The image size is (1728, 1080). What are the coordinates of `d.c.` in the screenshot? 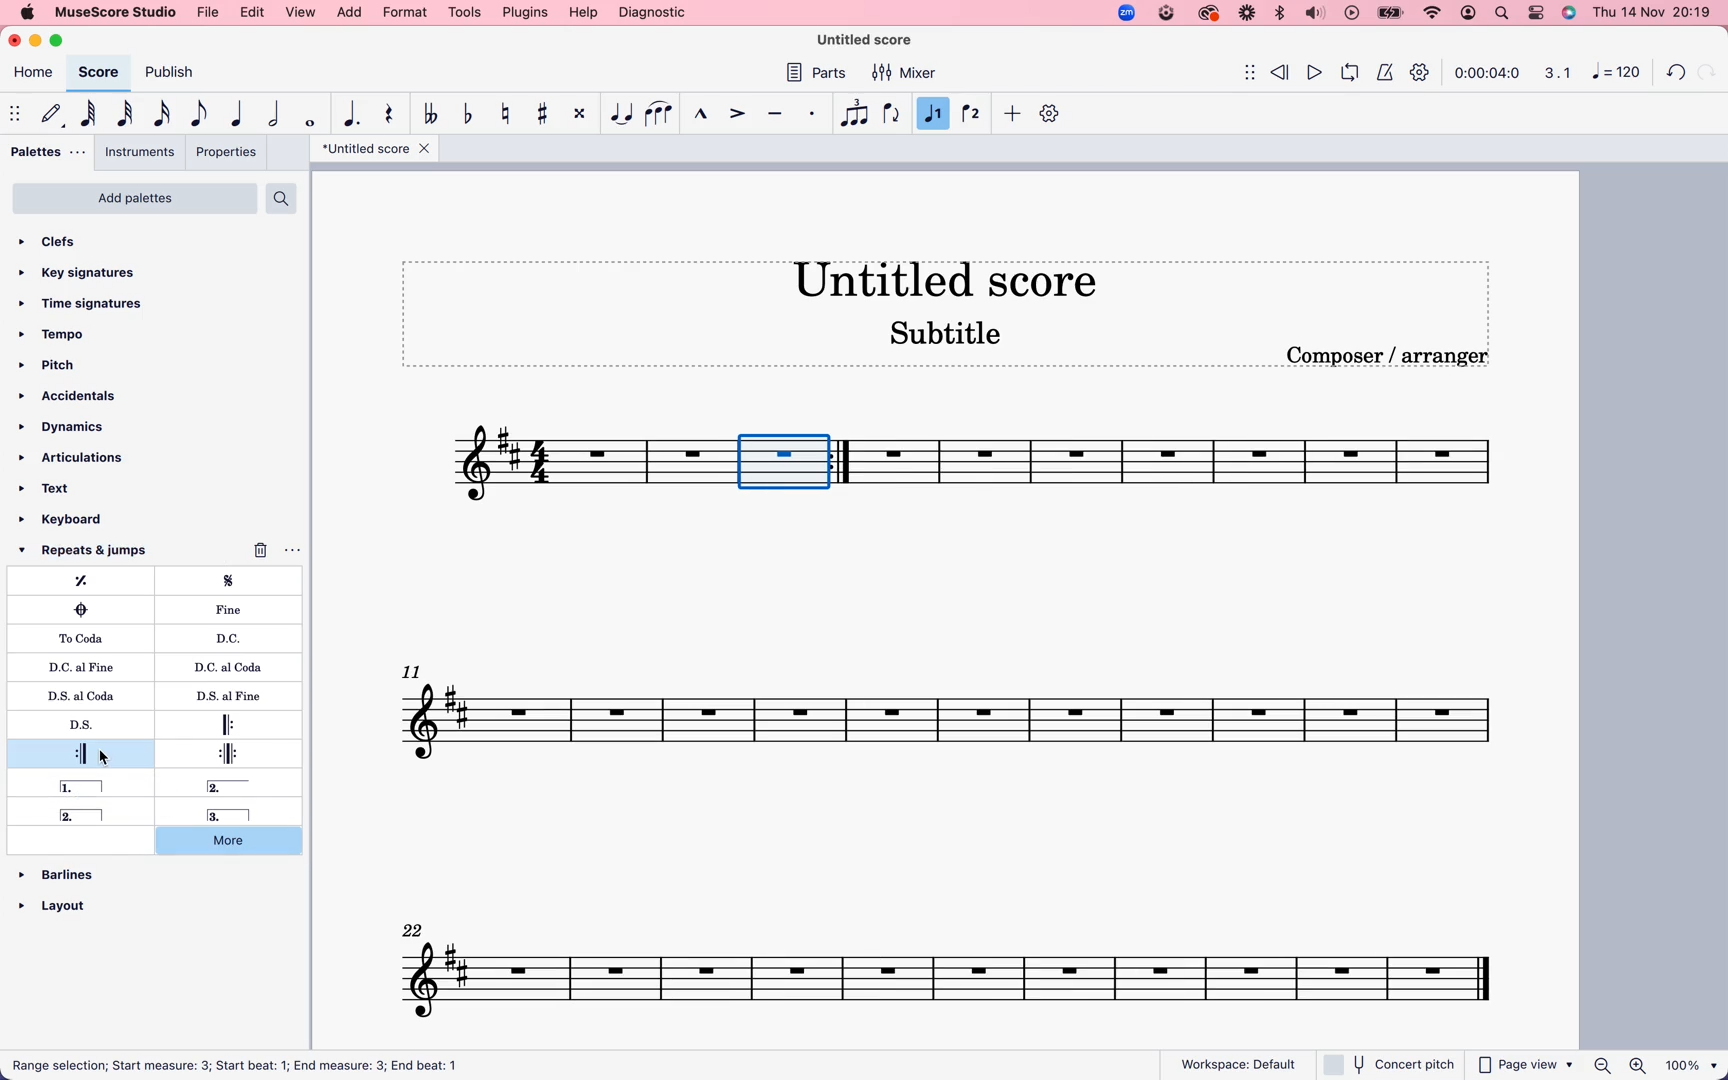 It's located at (232, 638).